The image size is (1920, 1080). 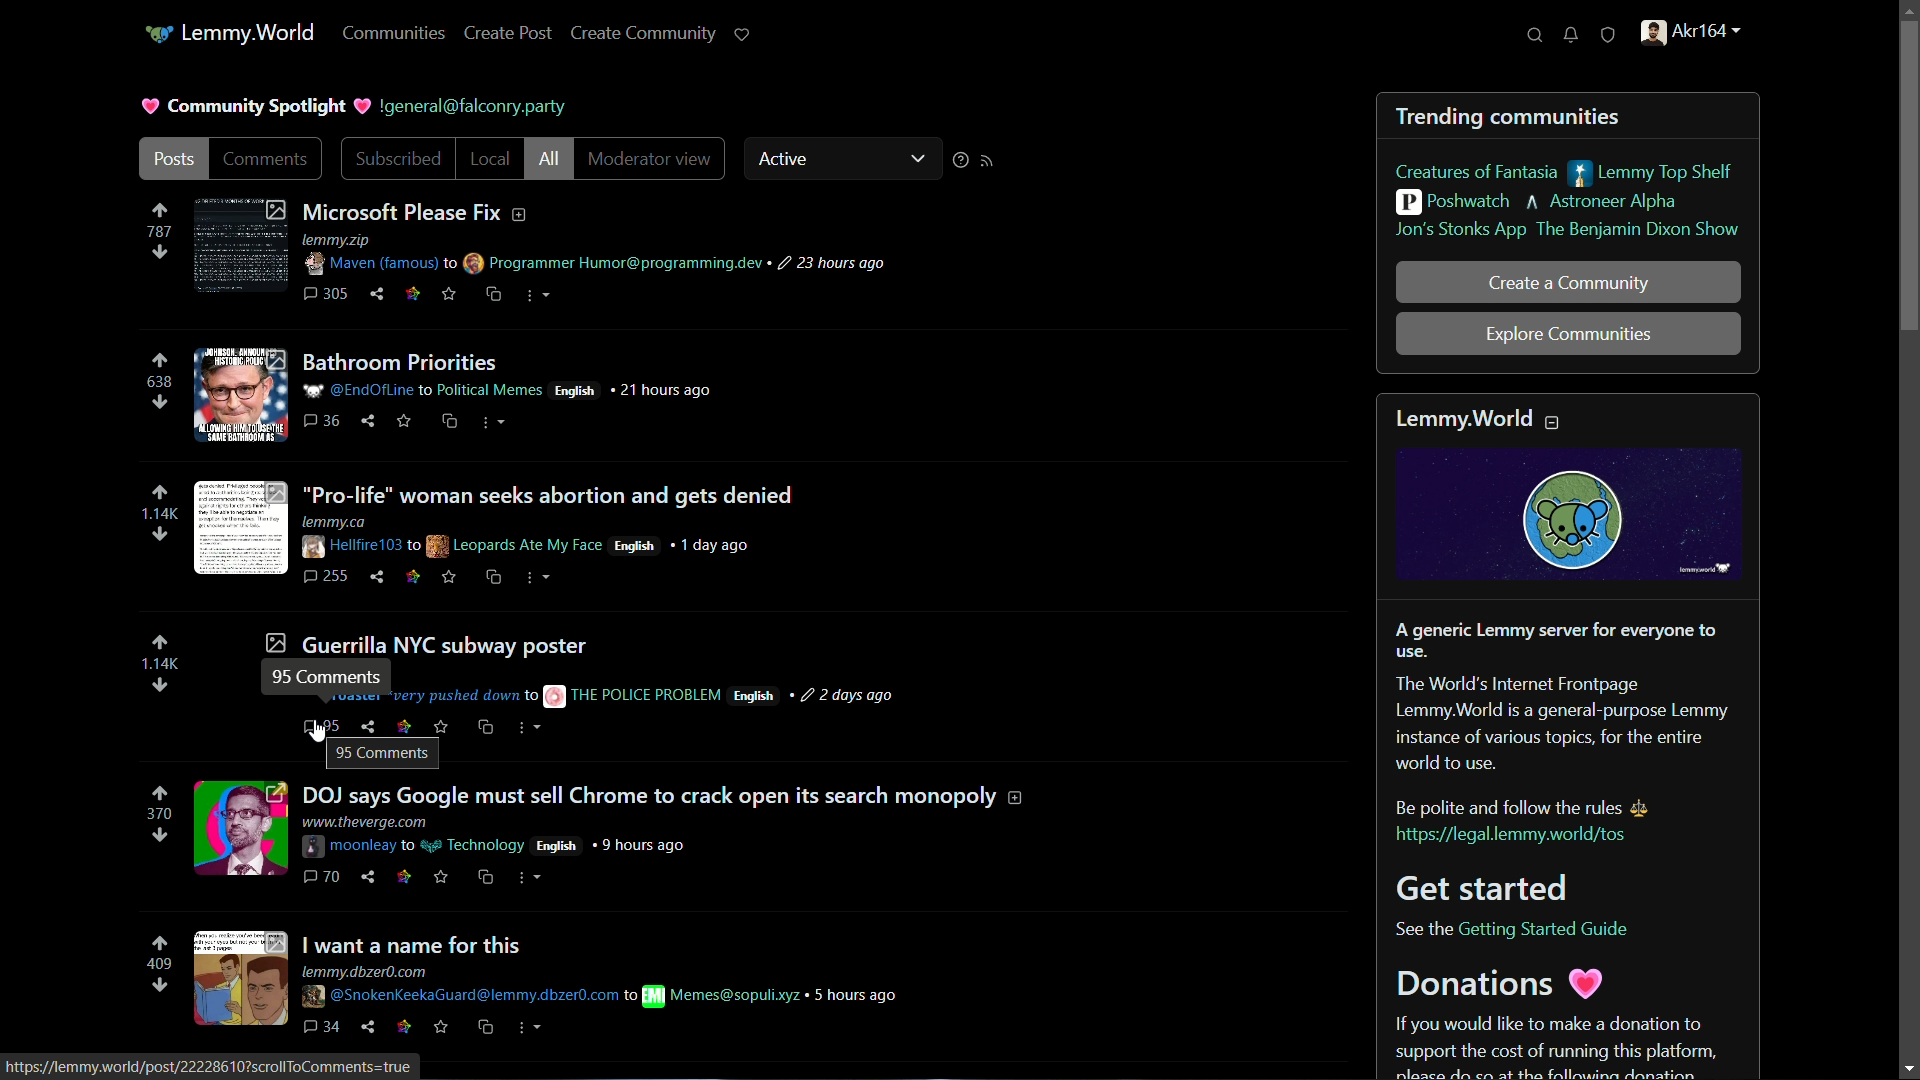 I want to click on profile, so click(x=1685, y=35).